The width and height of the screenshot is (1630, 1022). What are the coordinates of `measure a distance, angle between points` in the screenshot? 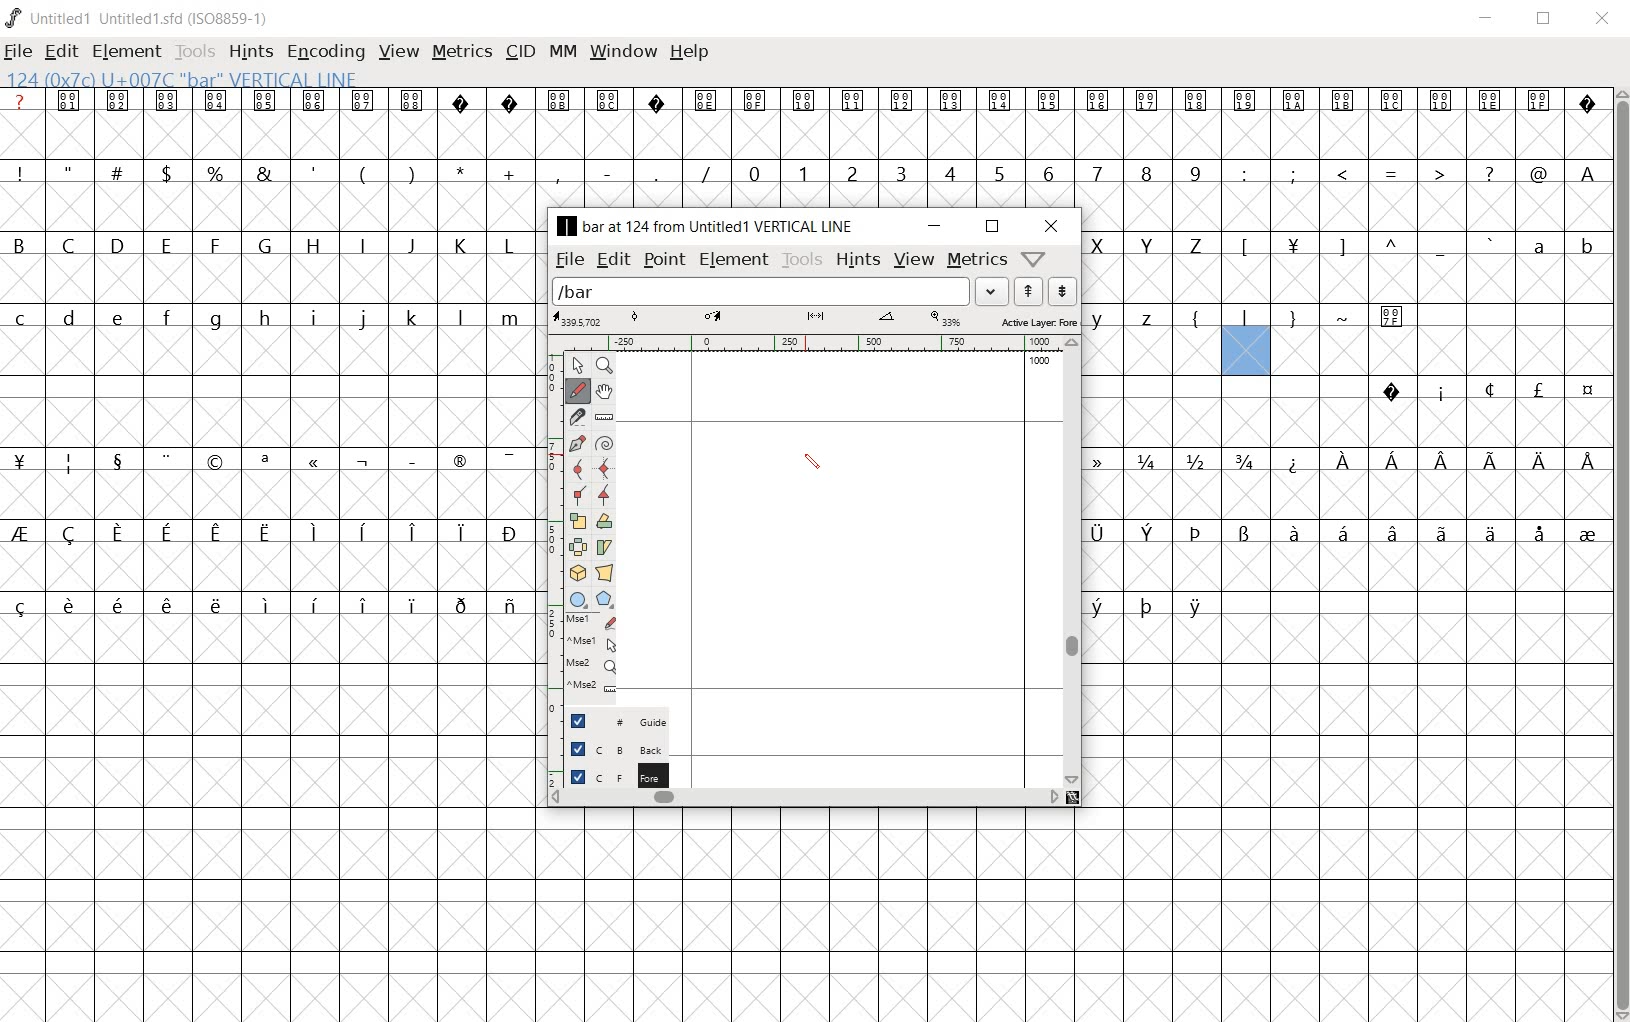 It's located at (605, 418).